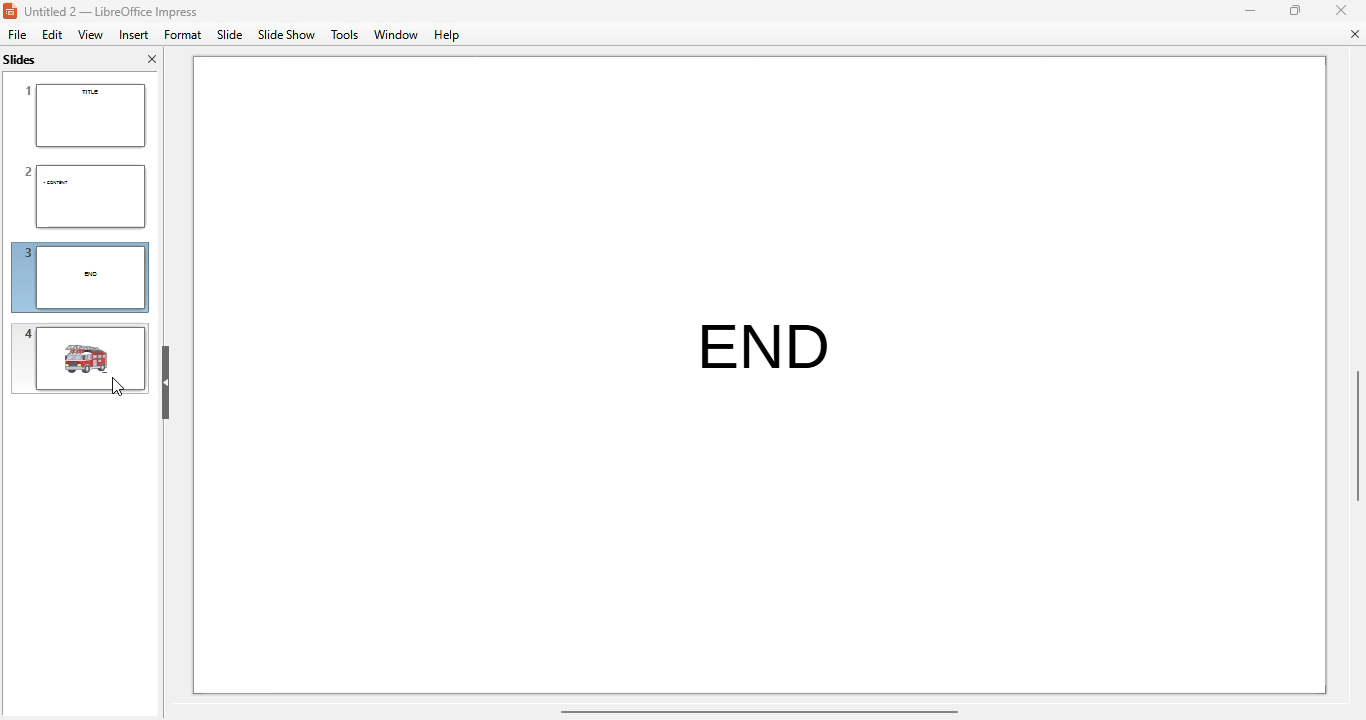 This screenshot has width=1366, height=720. I want to click on hide, so click(166, 382).